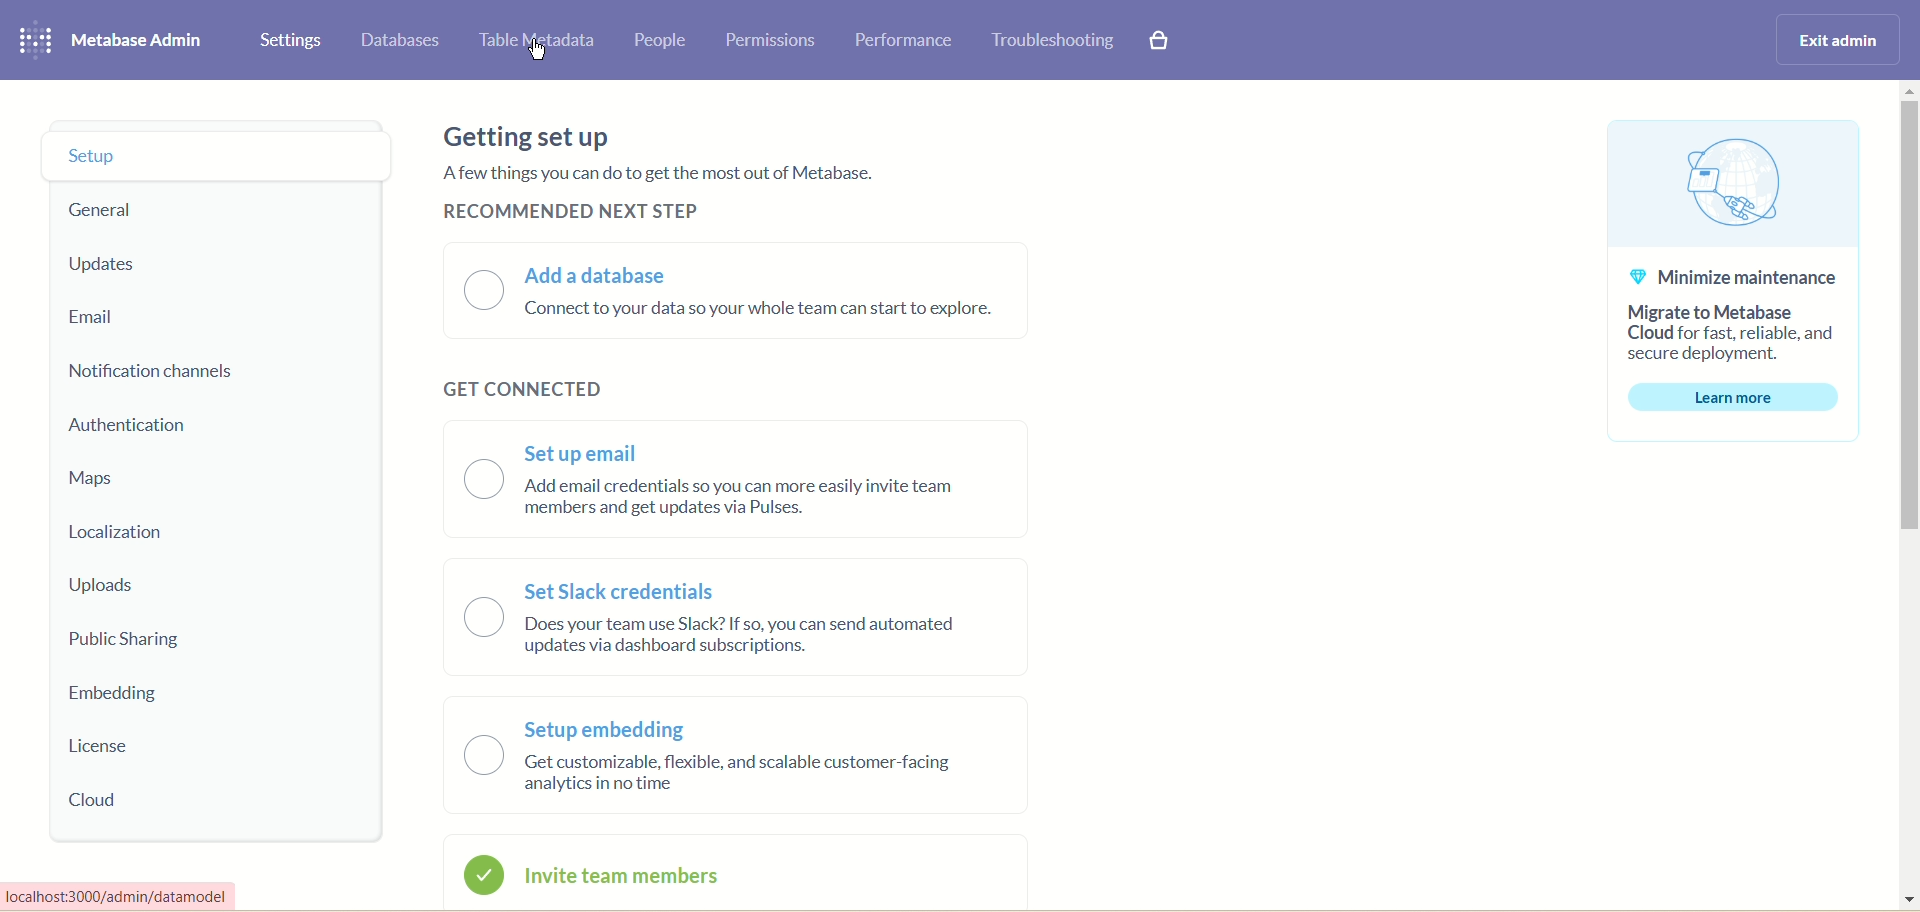  What do you see at coordinates (1733, 401) in the screenshot?
I see `learn more` at bounding box center [1733, 401].